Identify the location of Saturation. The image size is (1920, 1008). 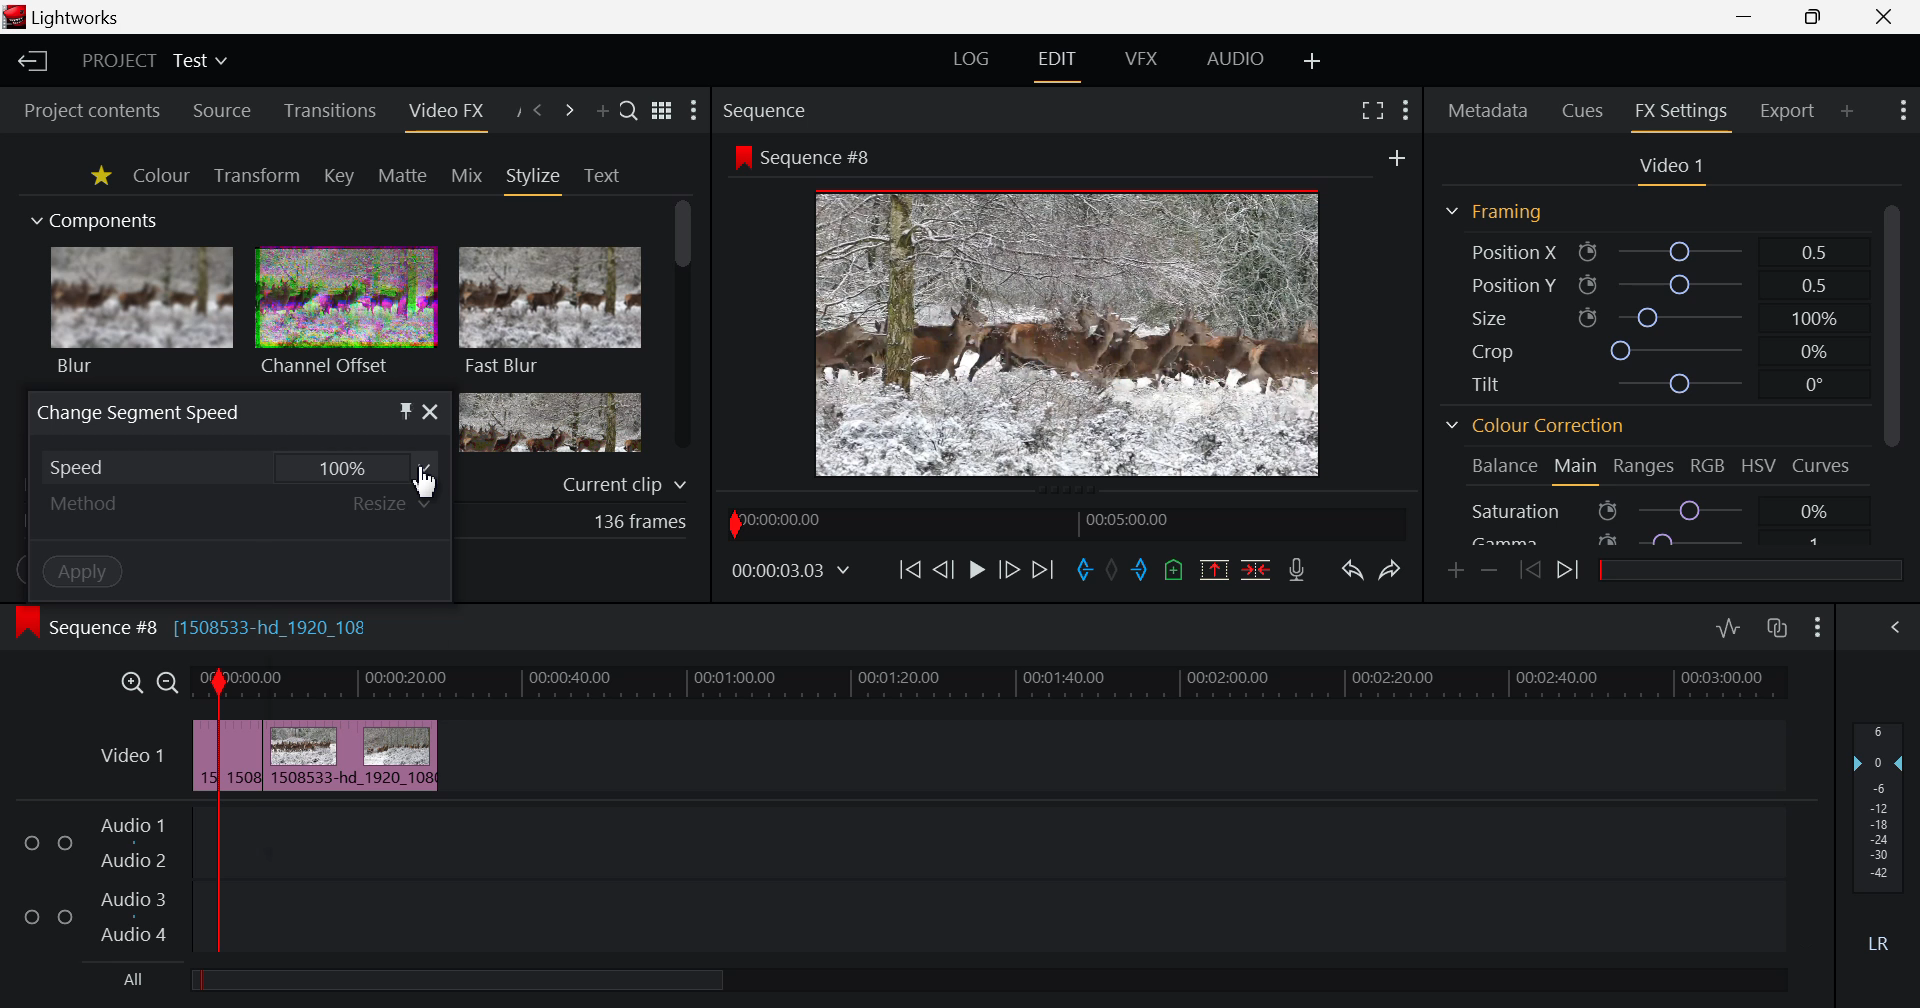
(1664, 508).